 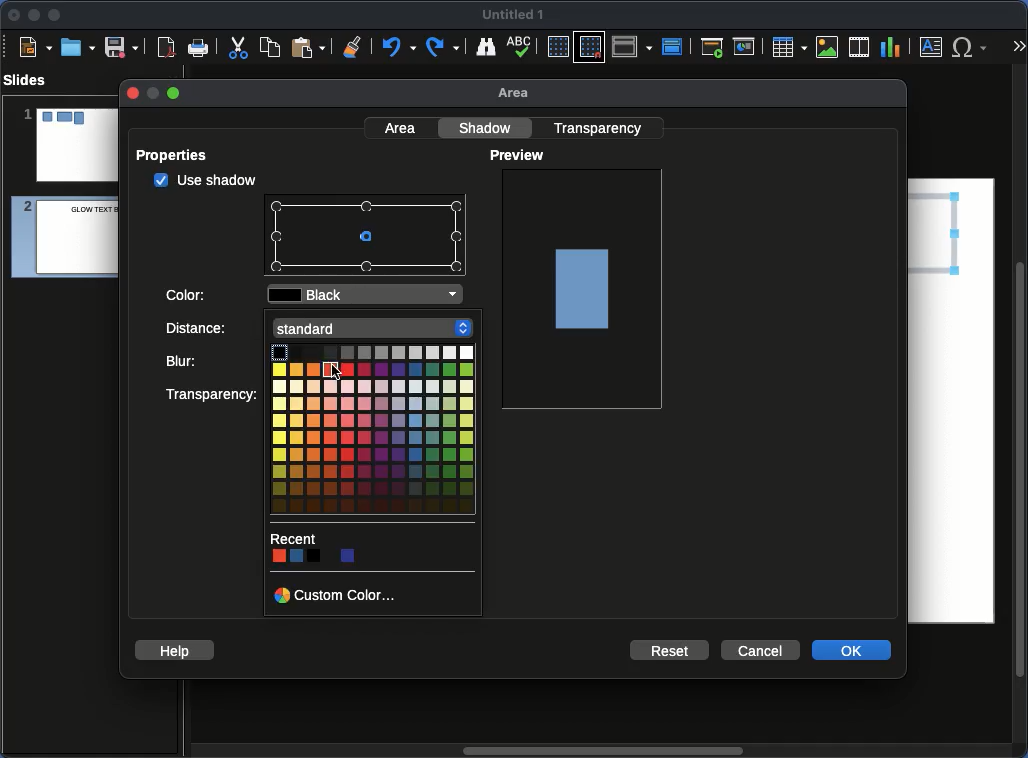 I want to click on Ope, so click(x=78, y=46).